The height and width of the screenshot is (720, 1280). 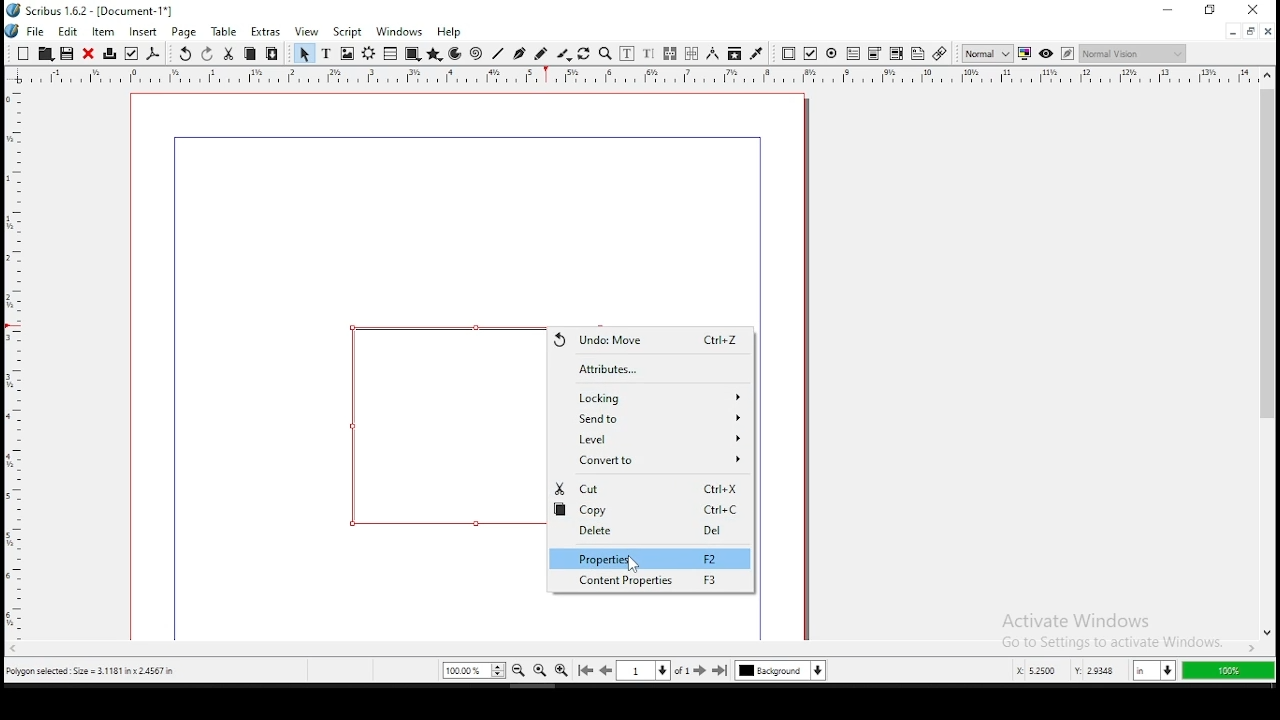 What do you see at coordinates (368, 54) in the screenshot?
I see `render frame` at bounding box center [368, 54].